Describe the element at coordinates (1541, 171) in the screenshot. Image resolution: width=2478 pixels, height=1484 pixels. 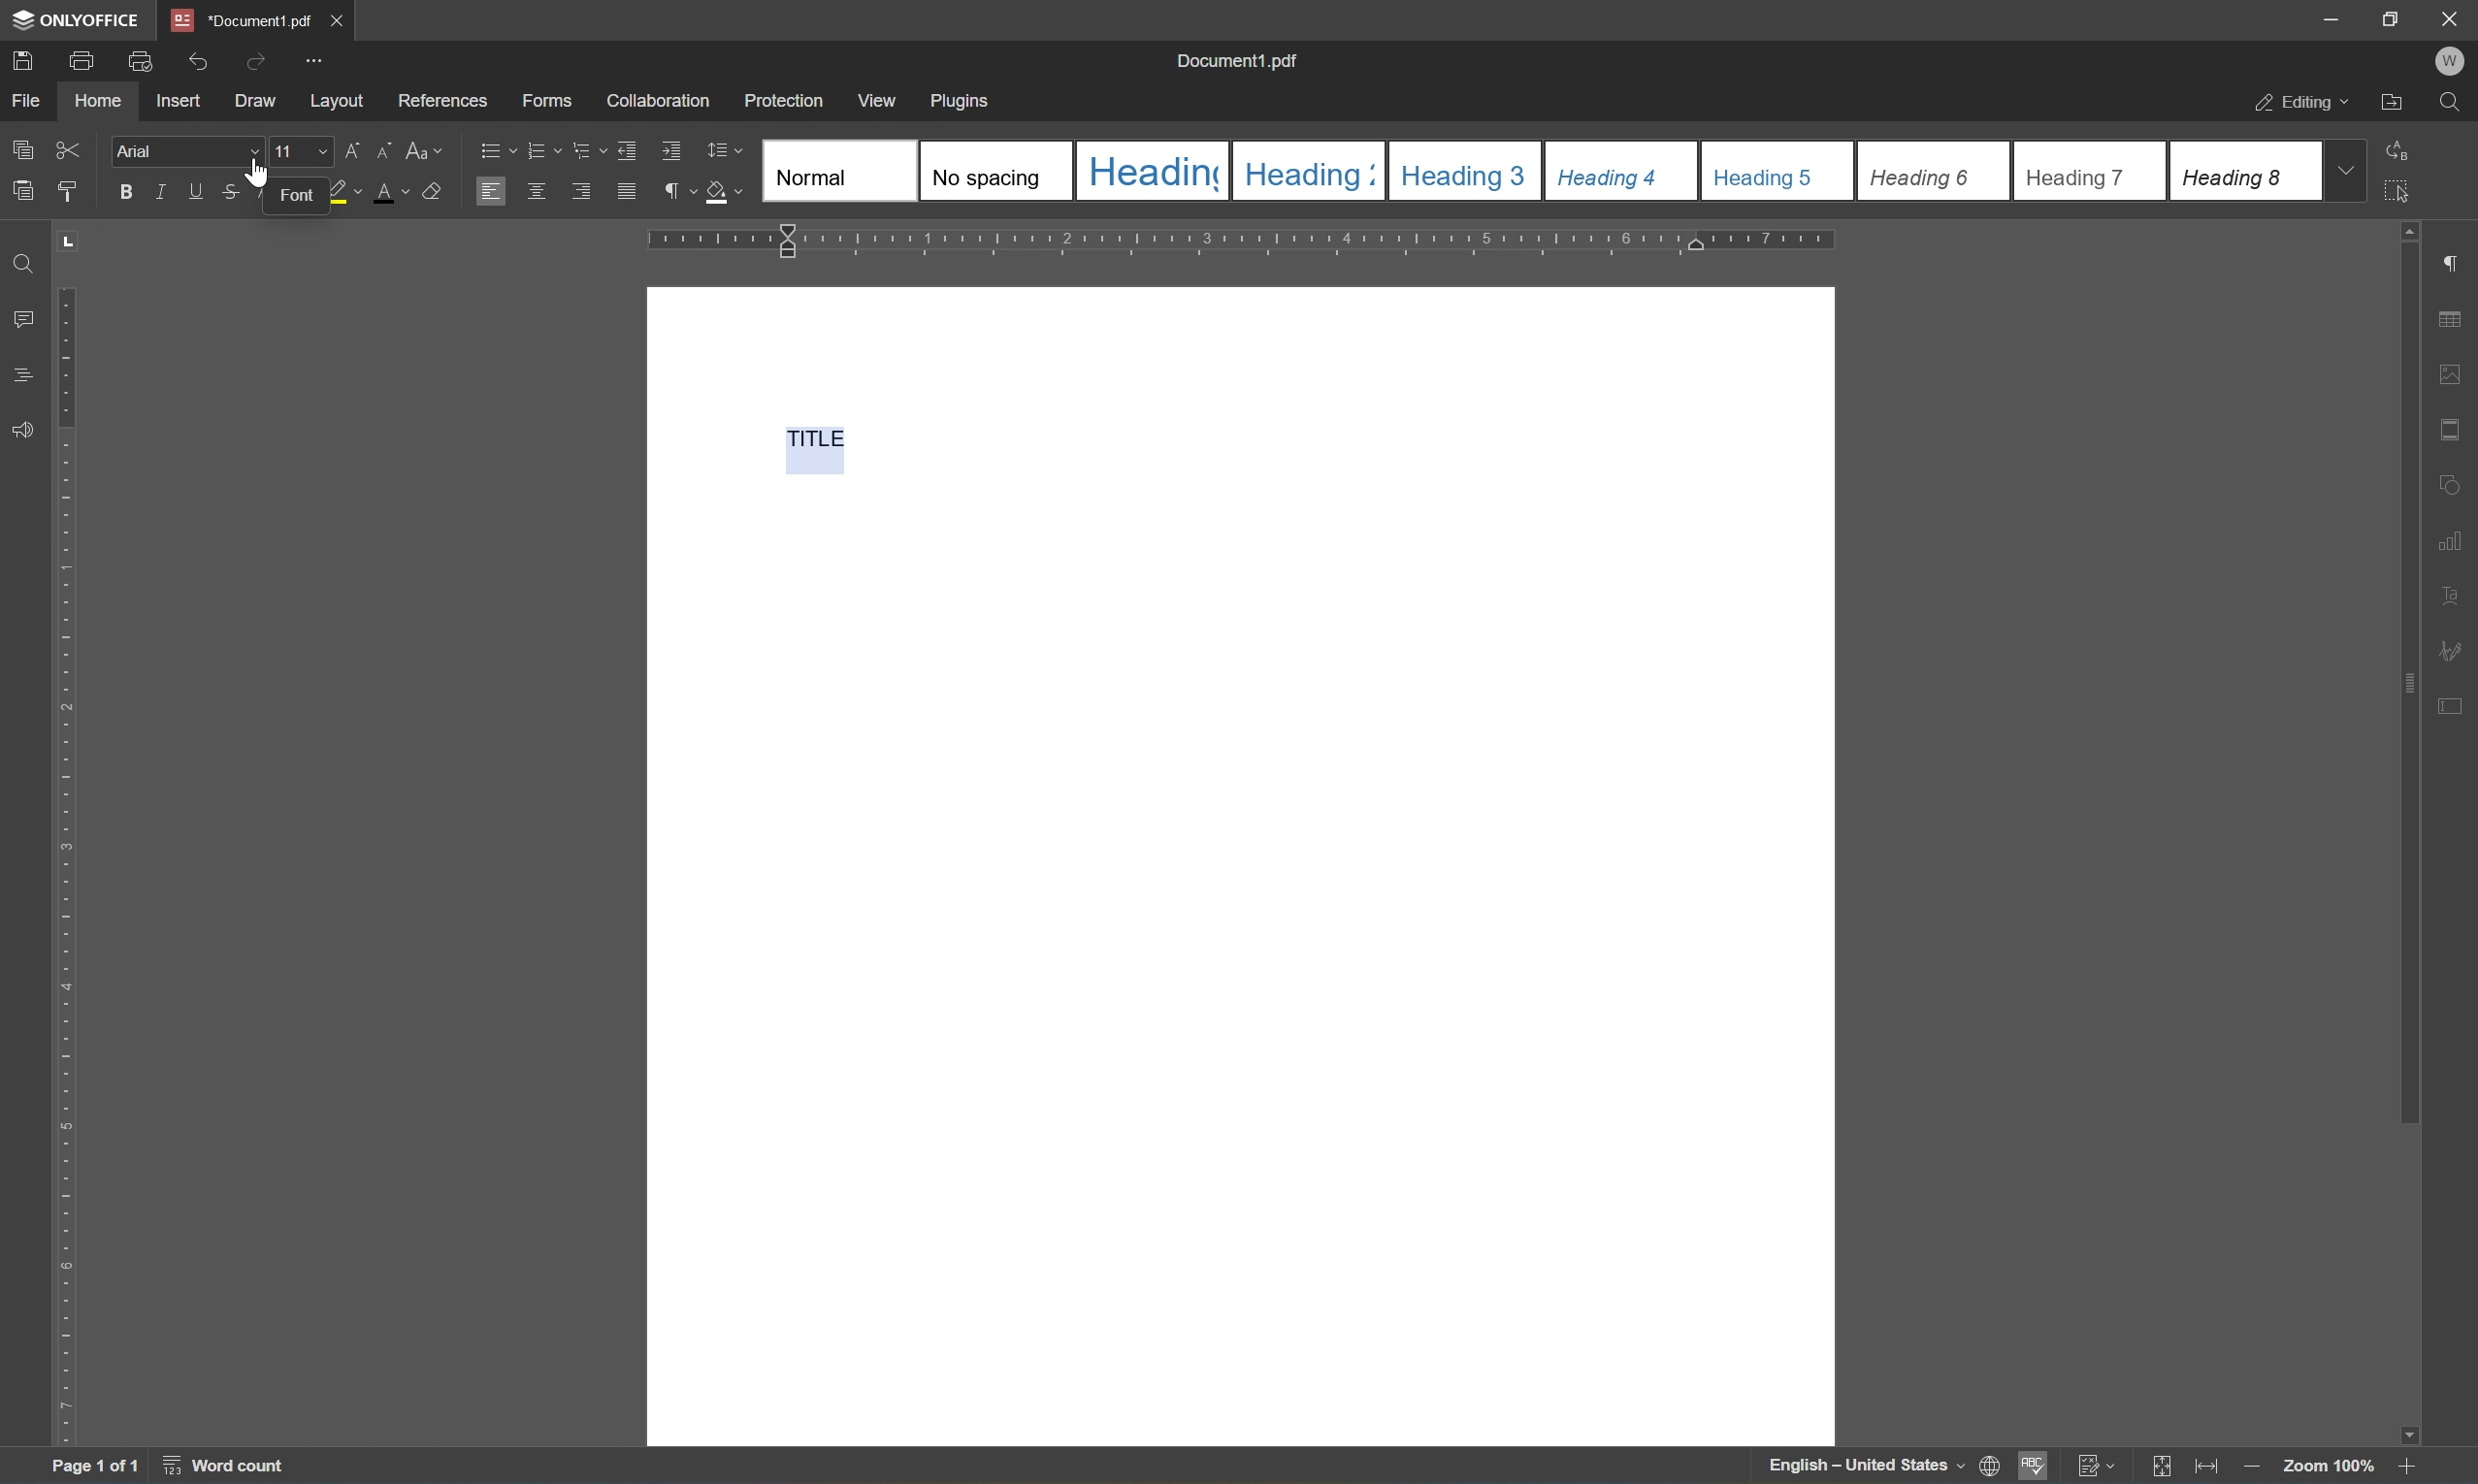
I see `Type of headings` at that location.